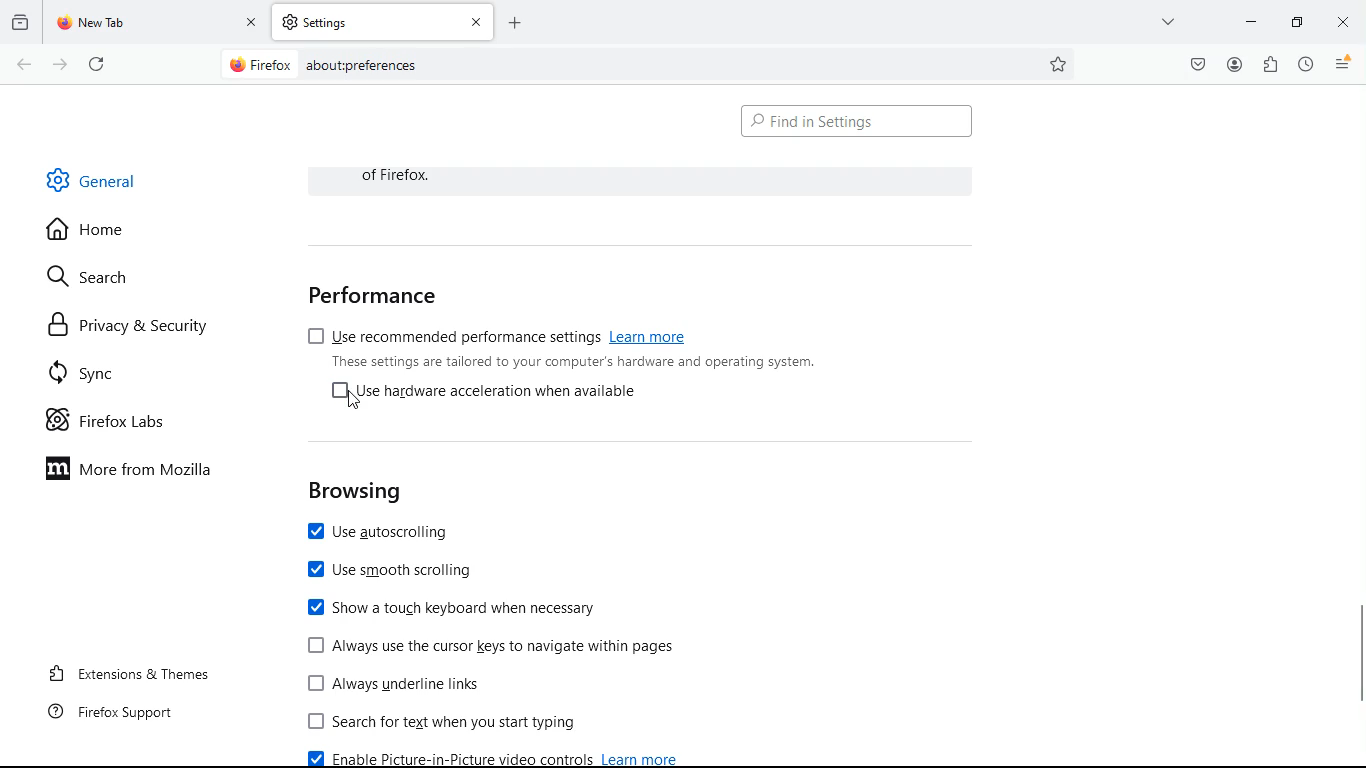  Describe the element at coordinates (114, 423) in the screenshot. I see `firefox labs` at that location.